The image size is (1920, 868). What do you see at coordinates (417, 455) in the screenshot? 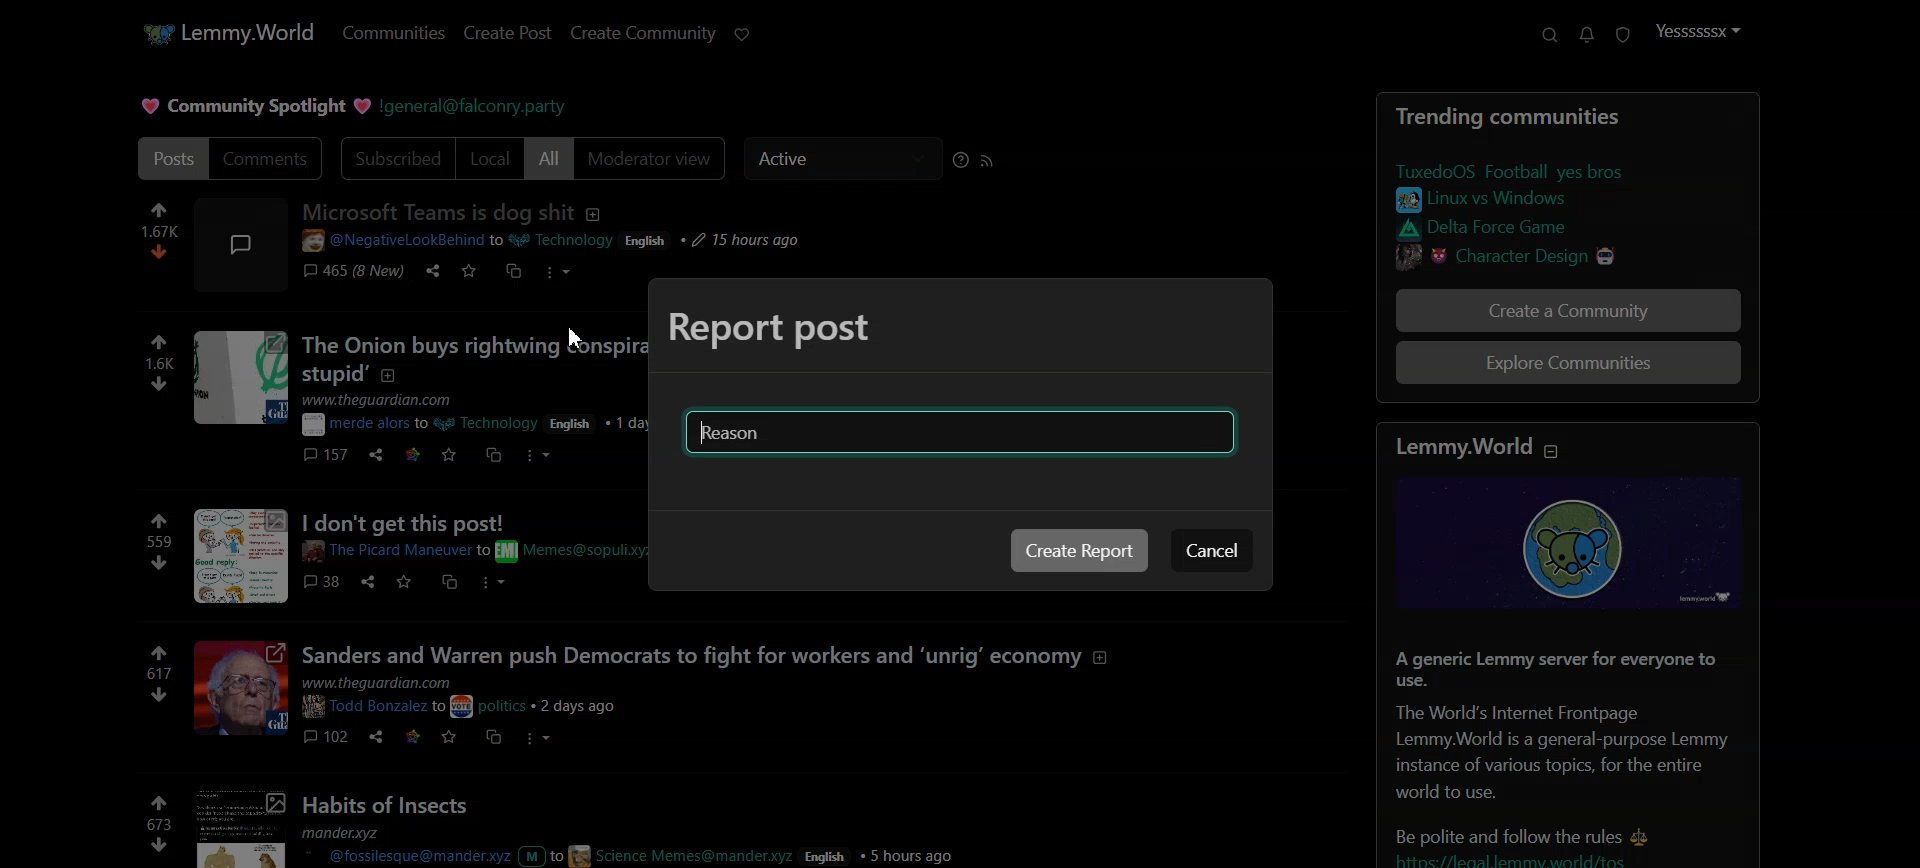
I see `link` at bounding box center [417, 455].